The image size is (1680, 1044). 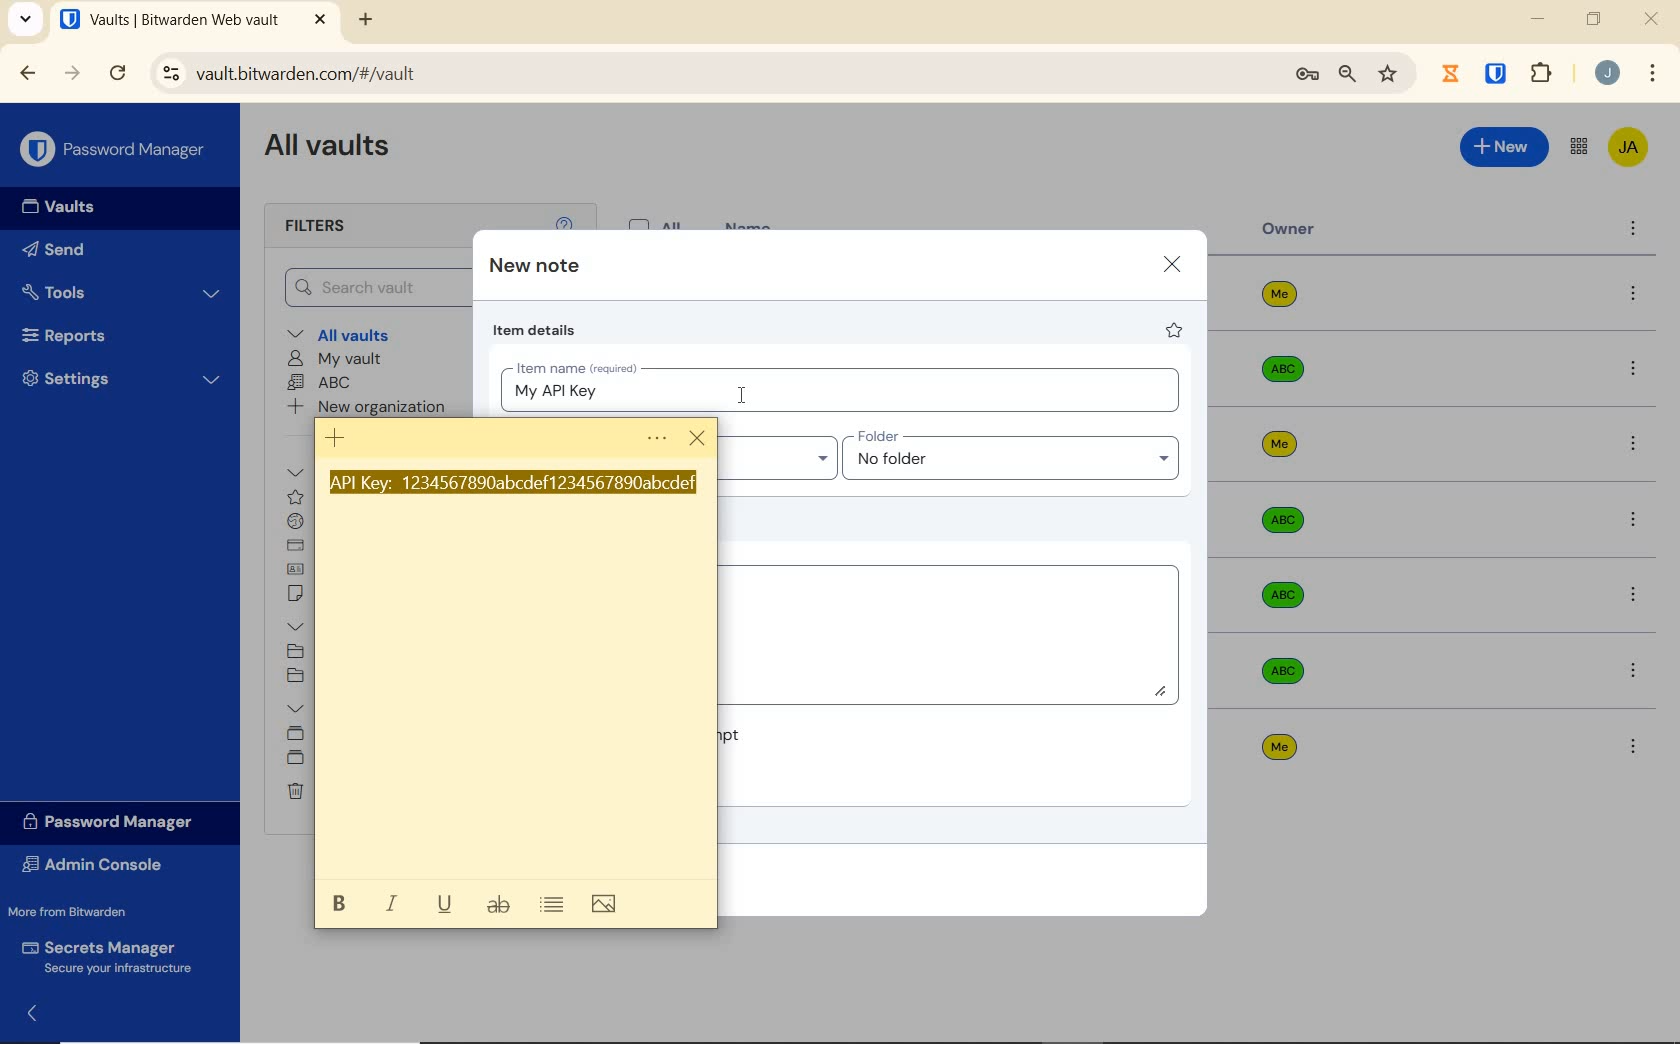 I want to click on Reports, so click(x=114, y=337).